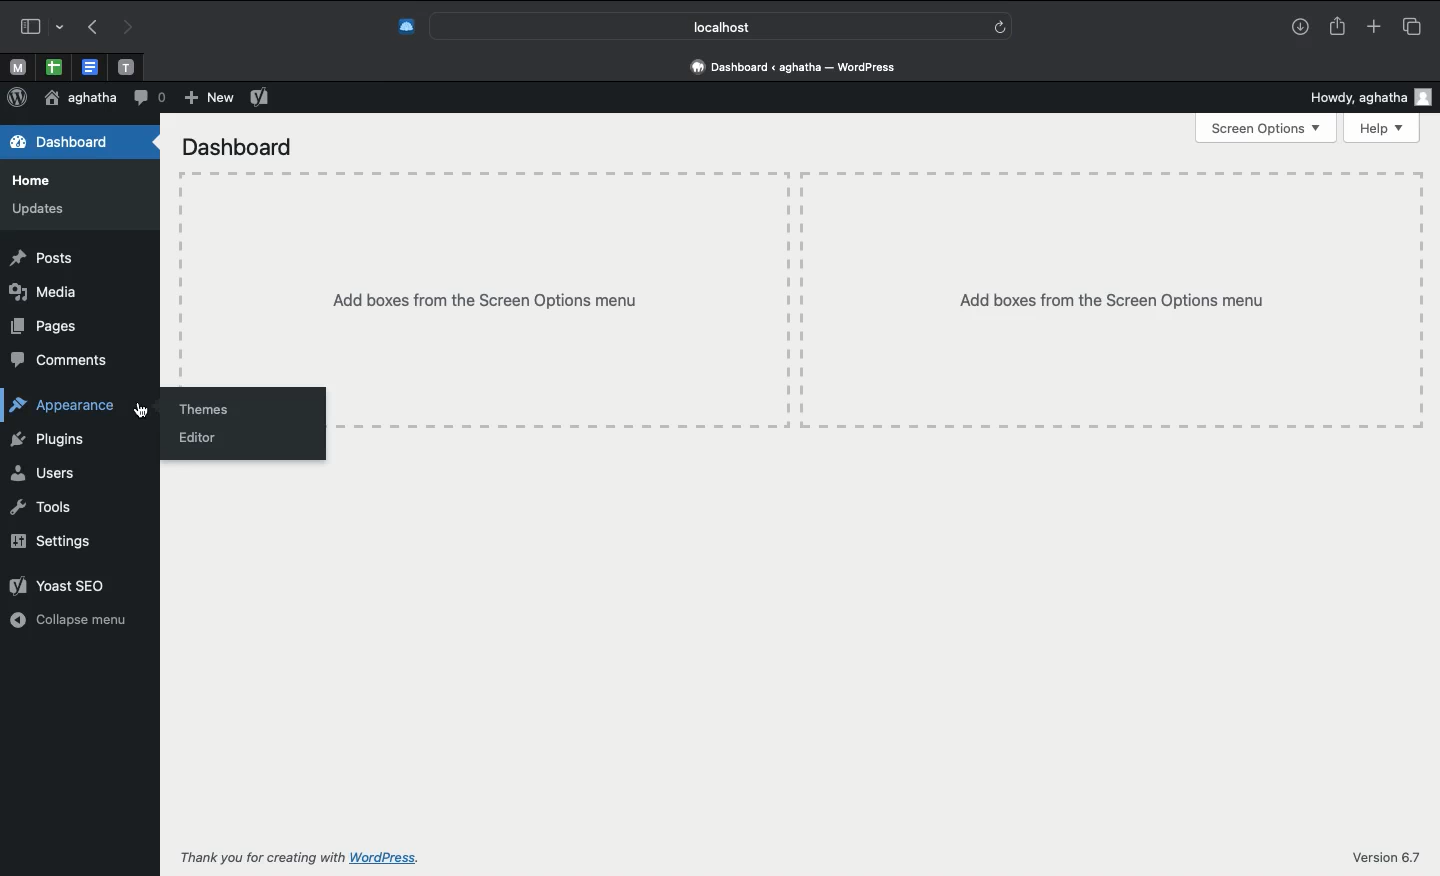 The image size is (1440, 876). I want to click on Screen options, so click(1266, 128).